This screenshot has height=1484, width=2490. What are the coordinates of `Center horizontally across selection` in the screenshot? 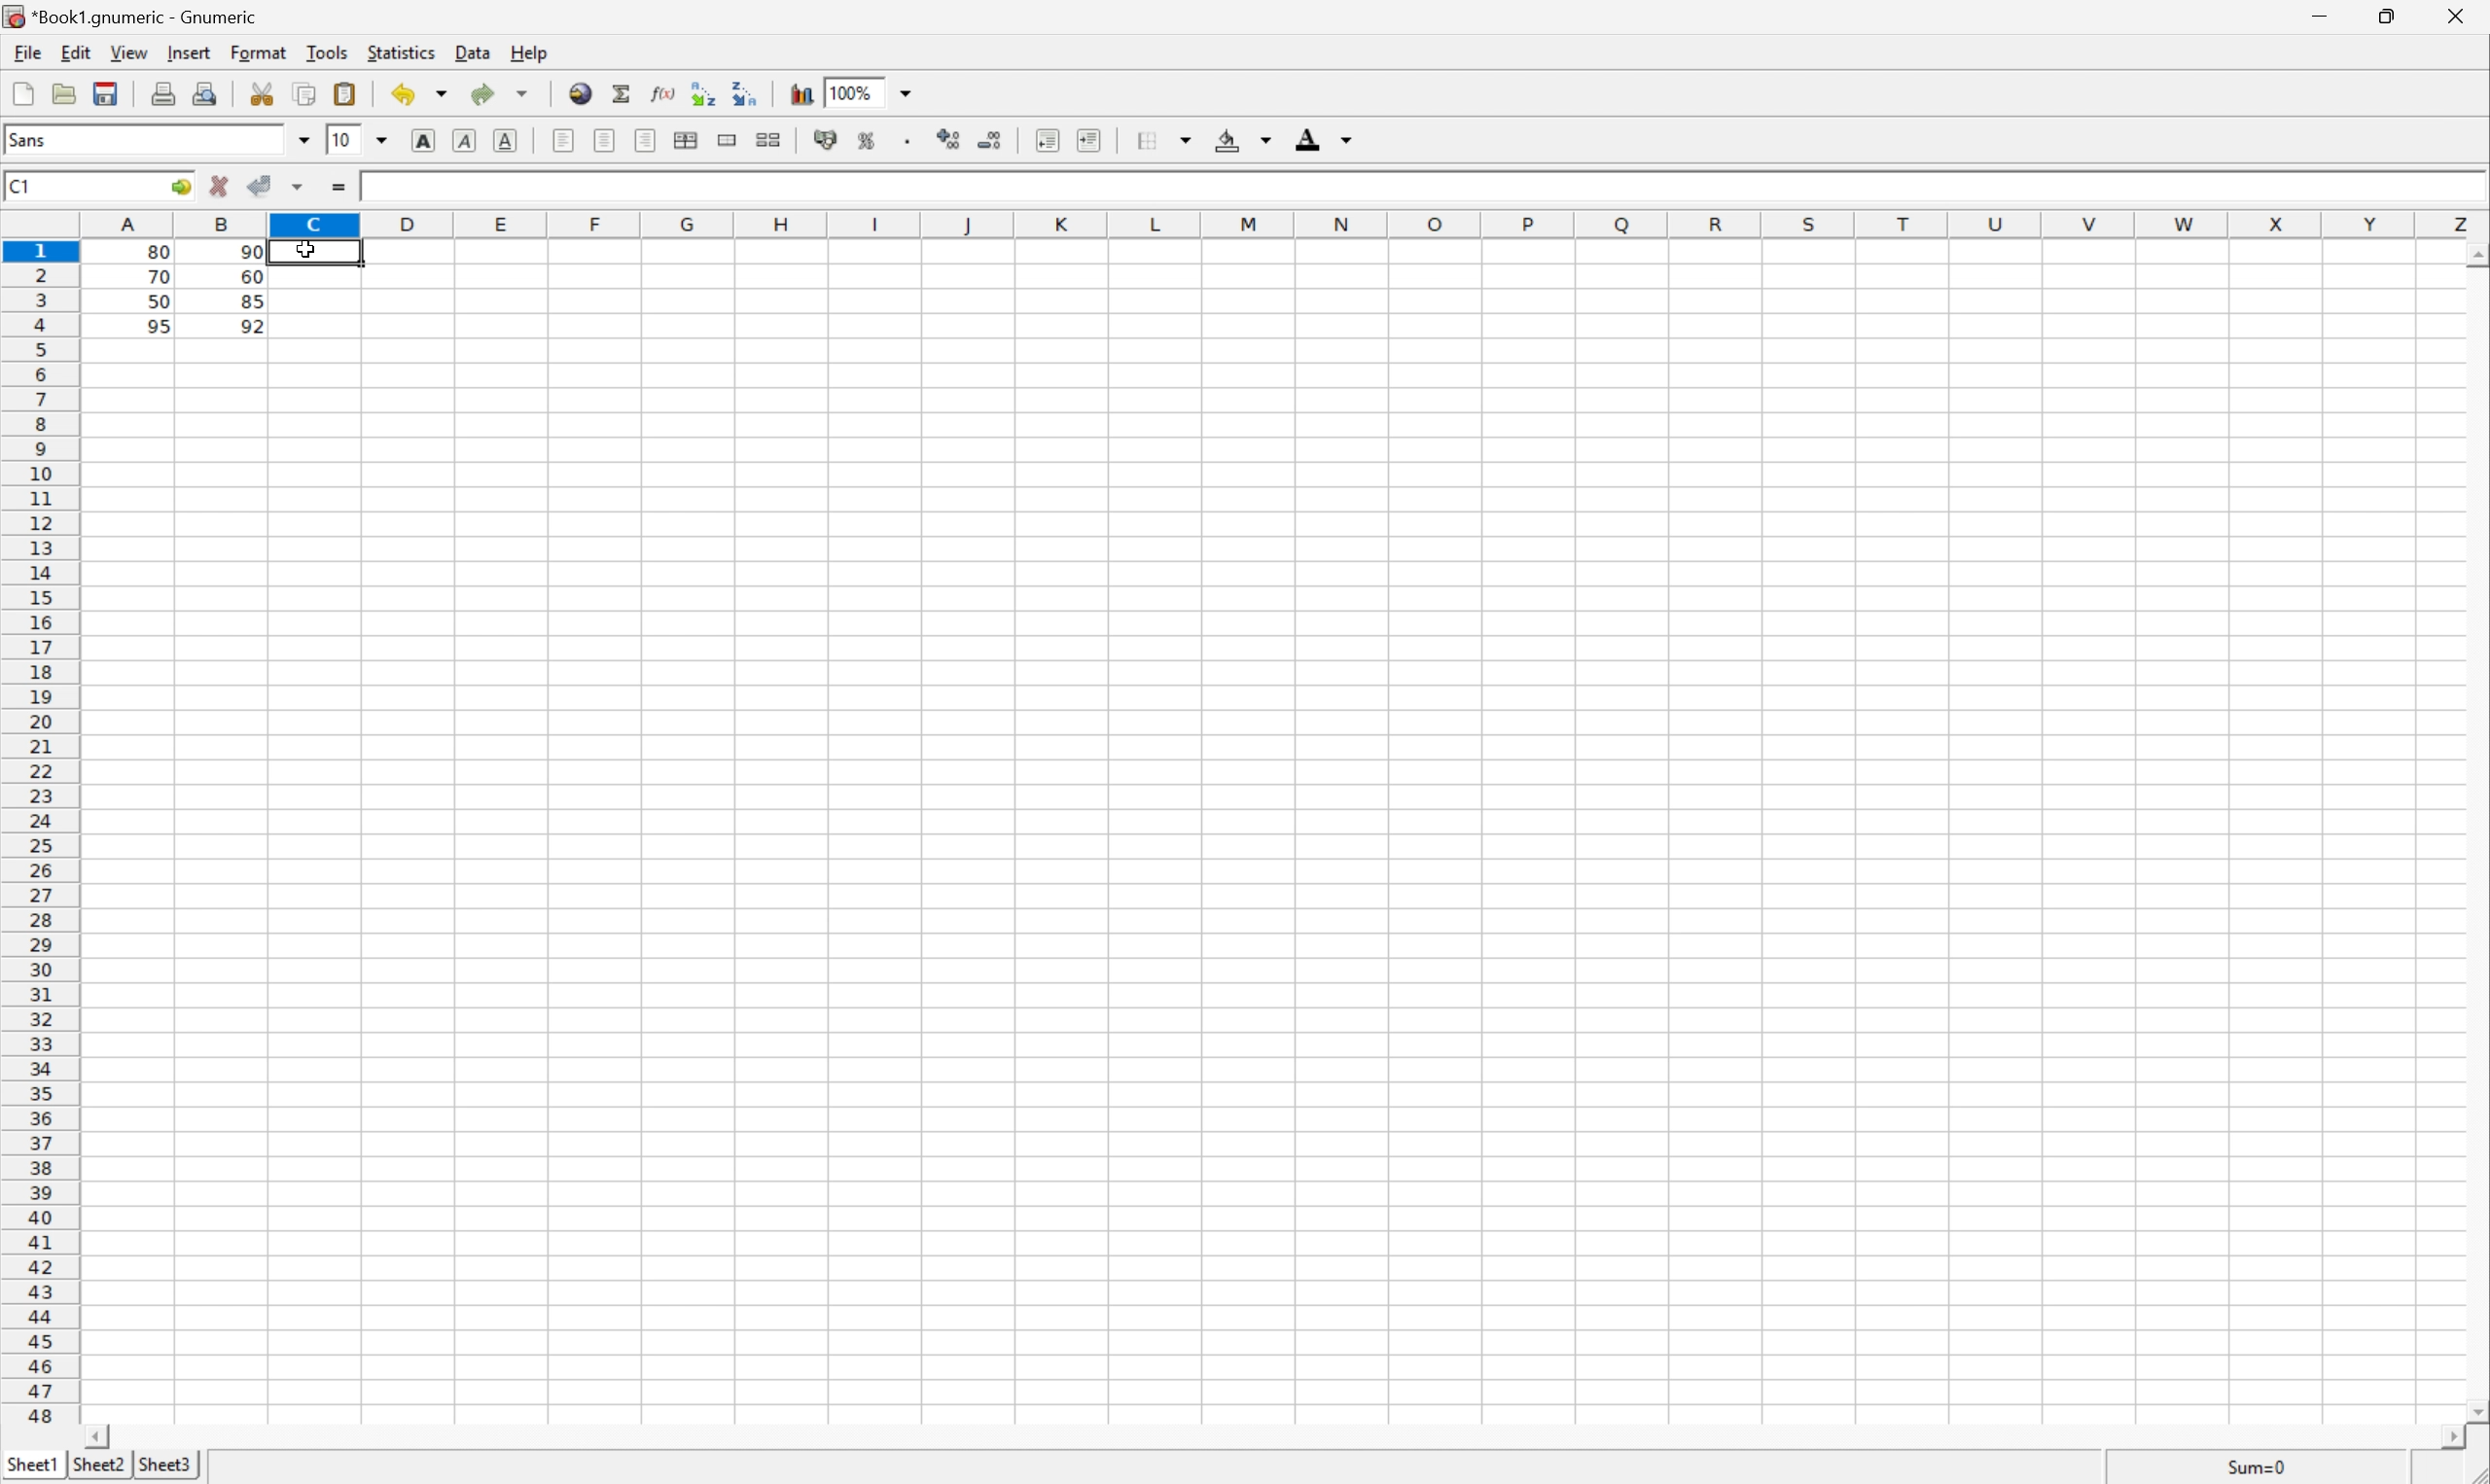 It's located at (690, 137).